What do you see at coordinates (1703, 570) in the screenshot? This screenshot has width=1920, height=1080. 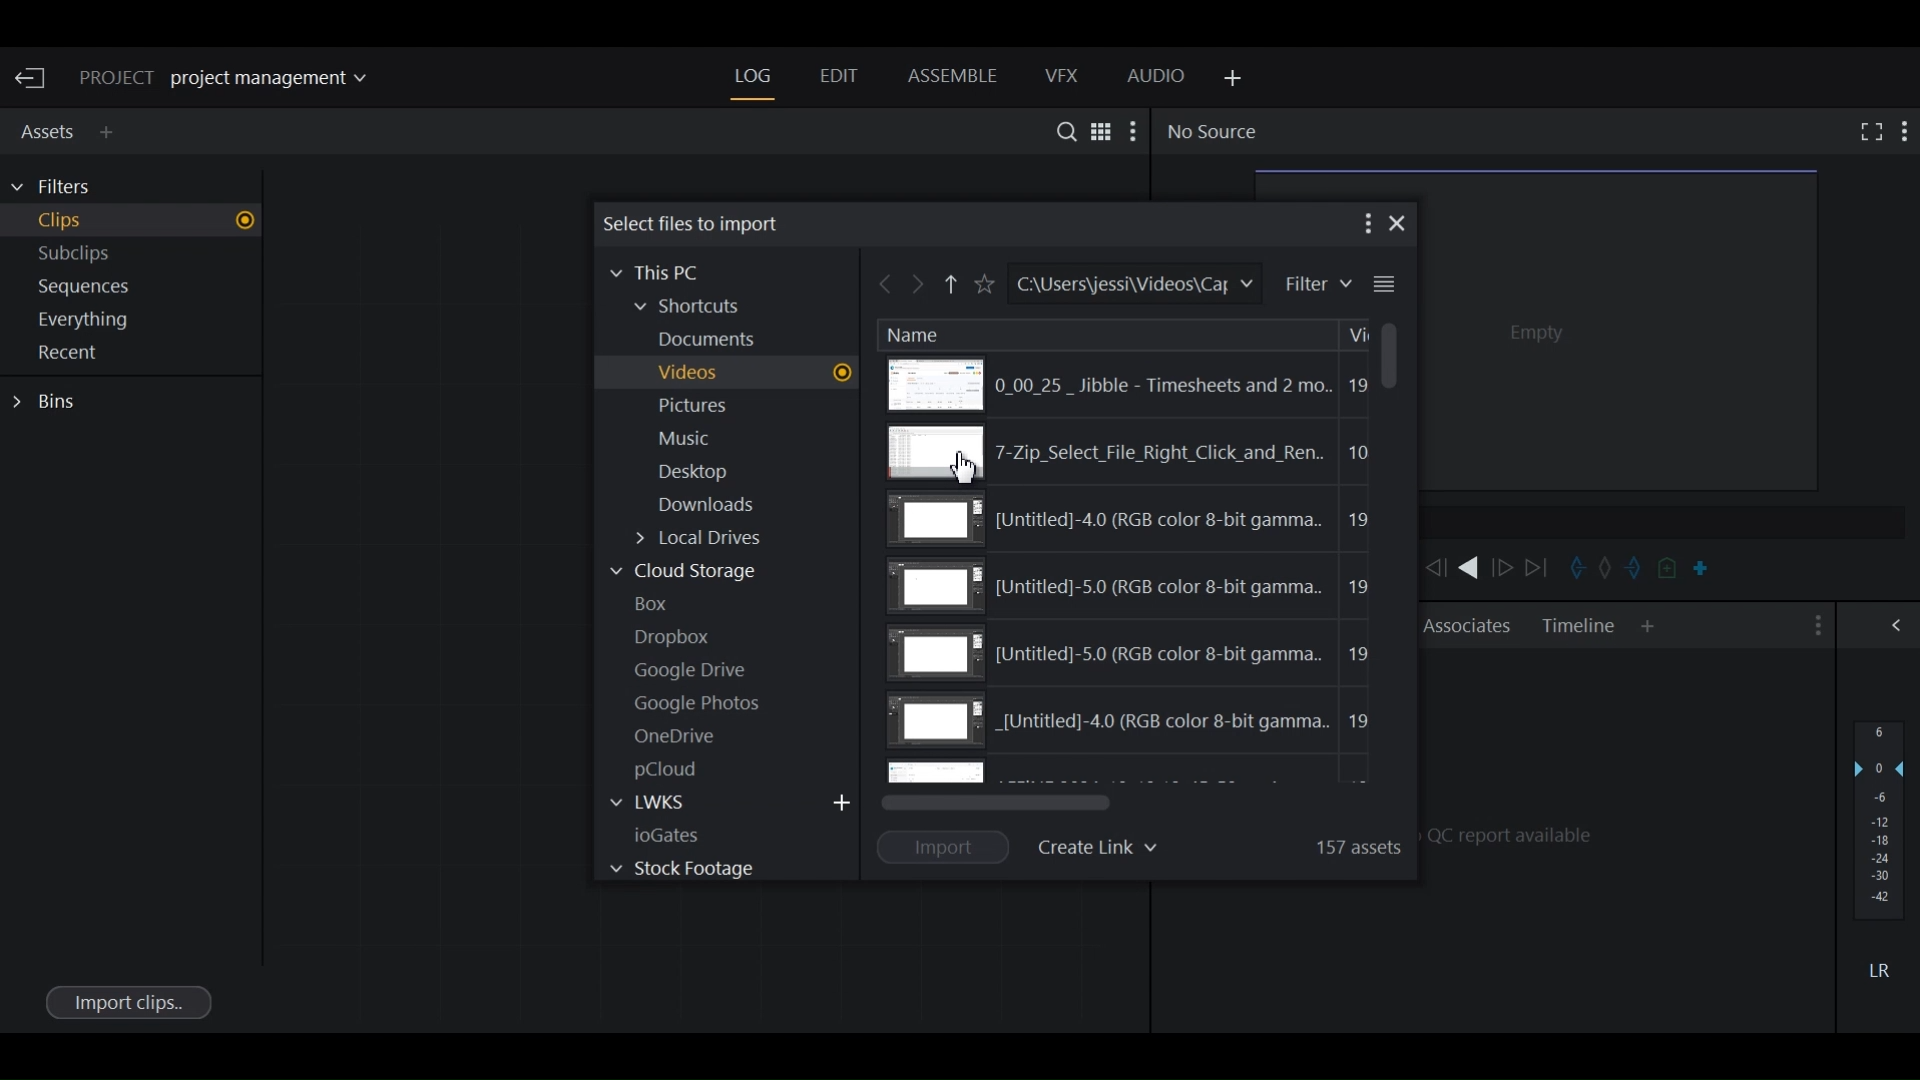 I see `` at bounding box center [1703, 570].